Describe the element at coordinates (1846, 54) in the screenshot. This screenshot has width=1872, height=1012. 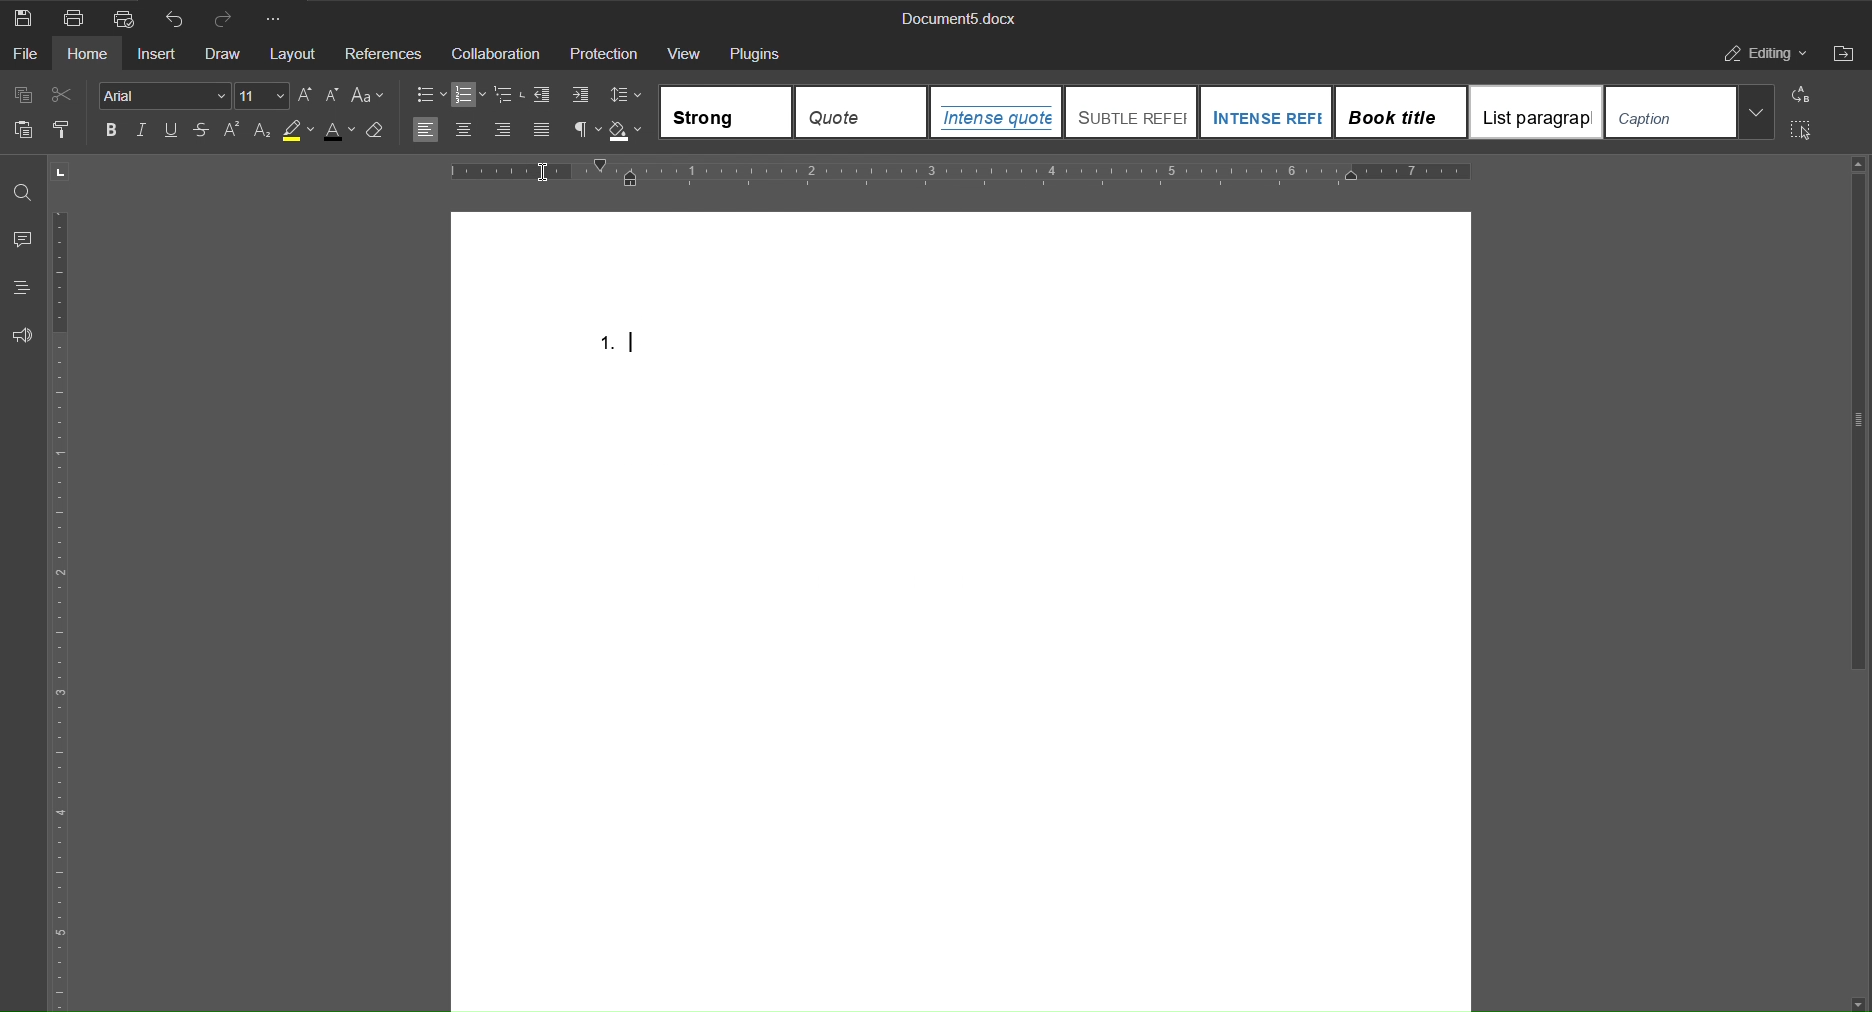
I see `Open File Location` at that location.